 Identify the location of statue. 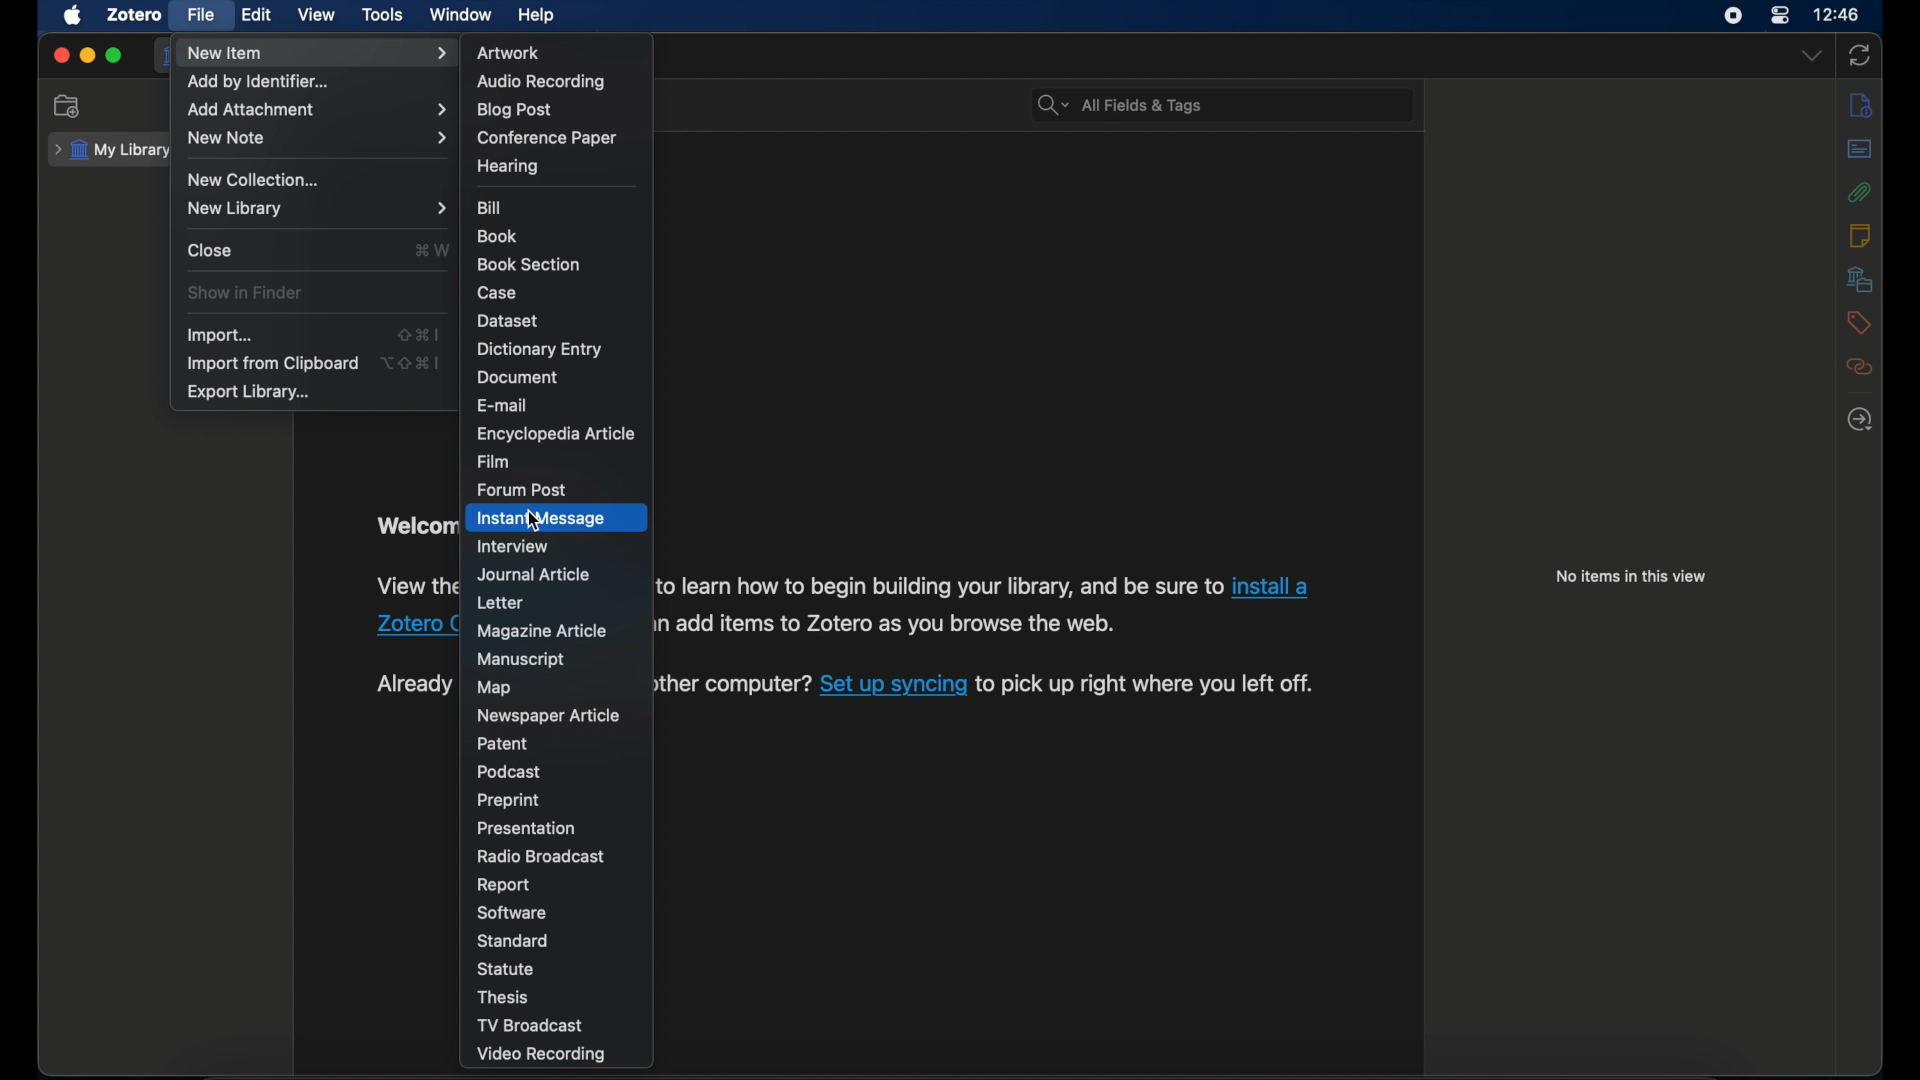
(508, 969).